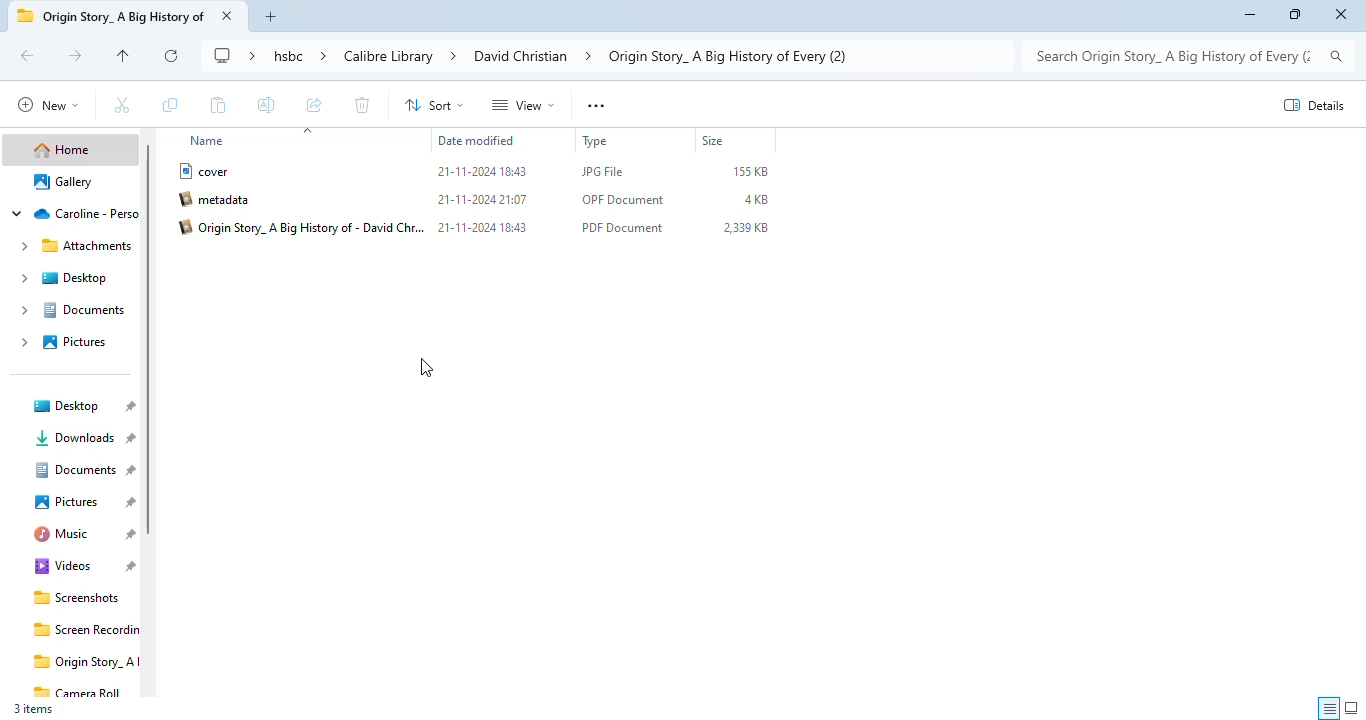  What do you see at coordinates (30, 55) in the screenshot?
I see `back` at bounding box center [30, 55].